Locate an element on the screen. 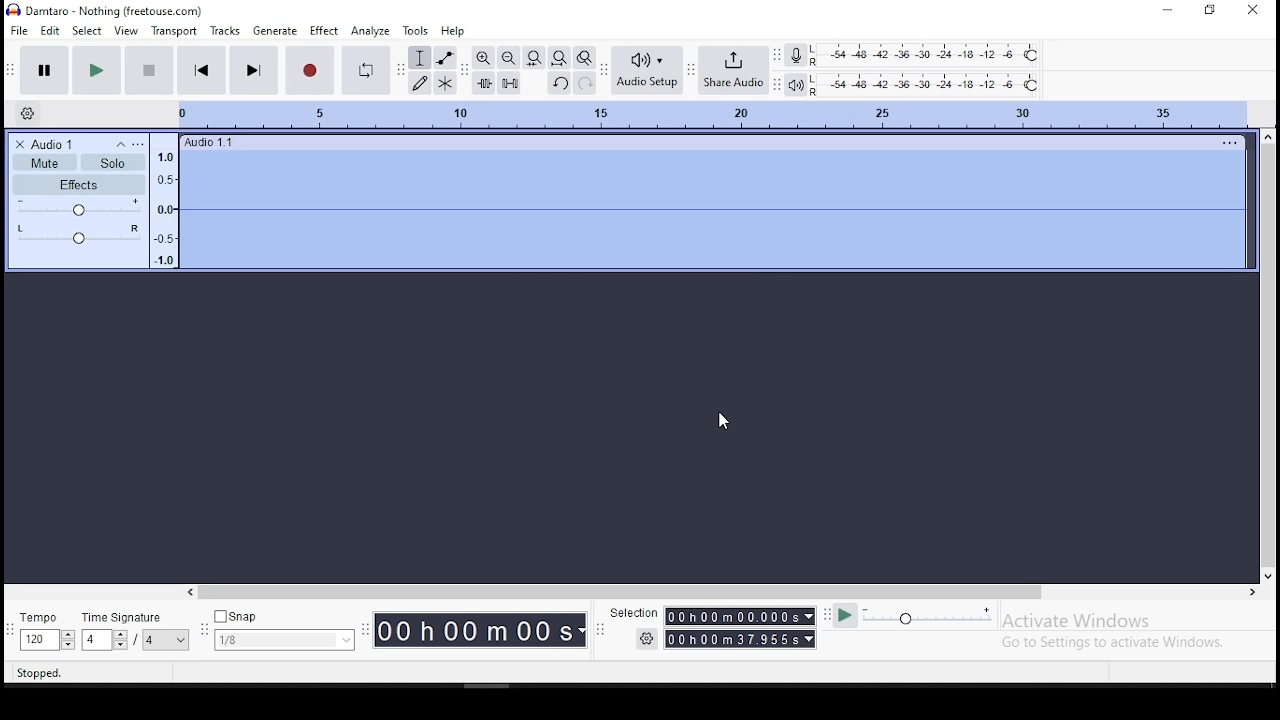 This screenshot has width=1280, height=720. time signature is located at coordinates (134, 630).